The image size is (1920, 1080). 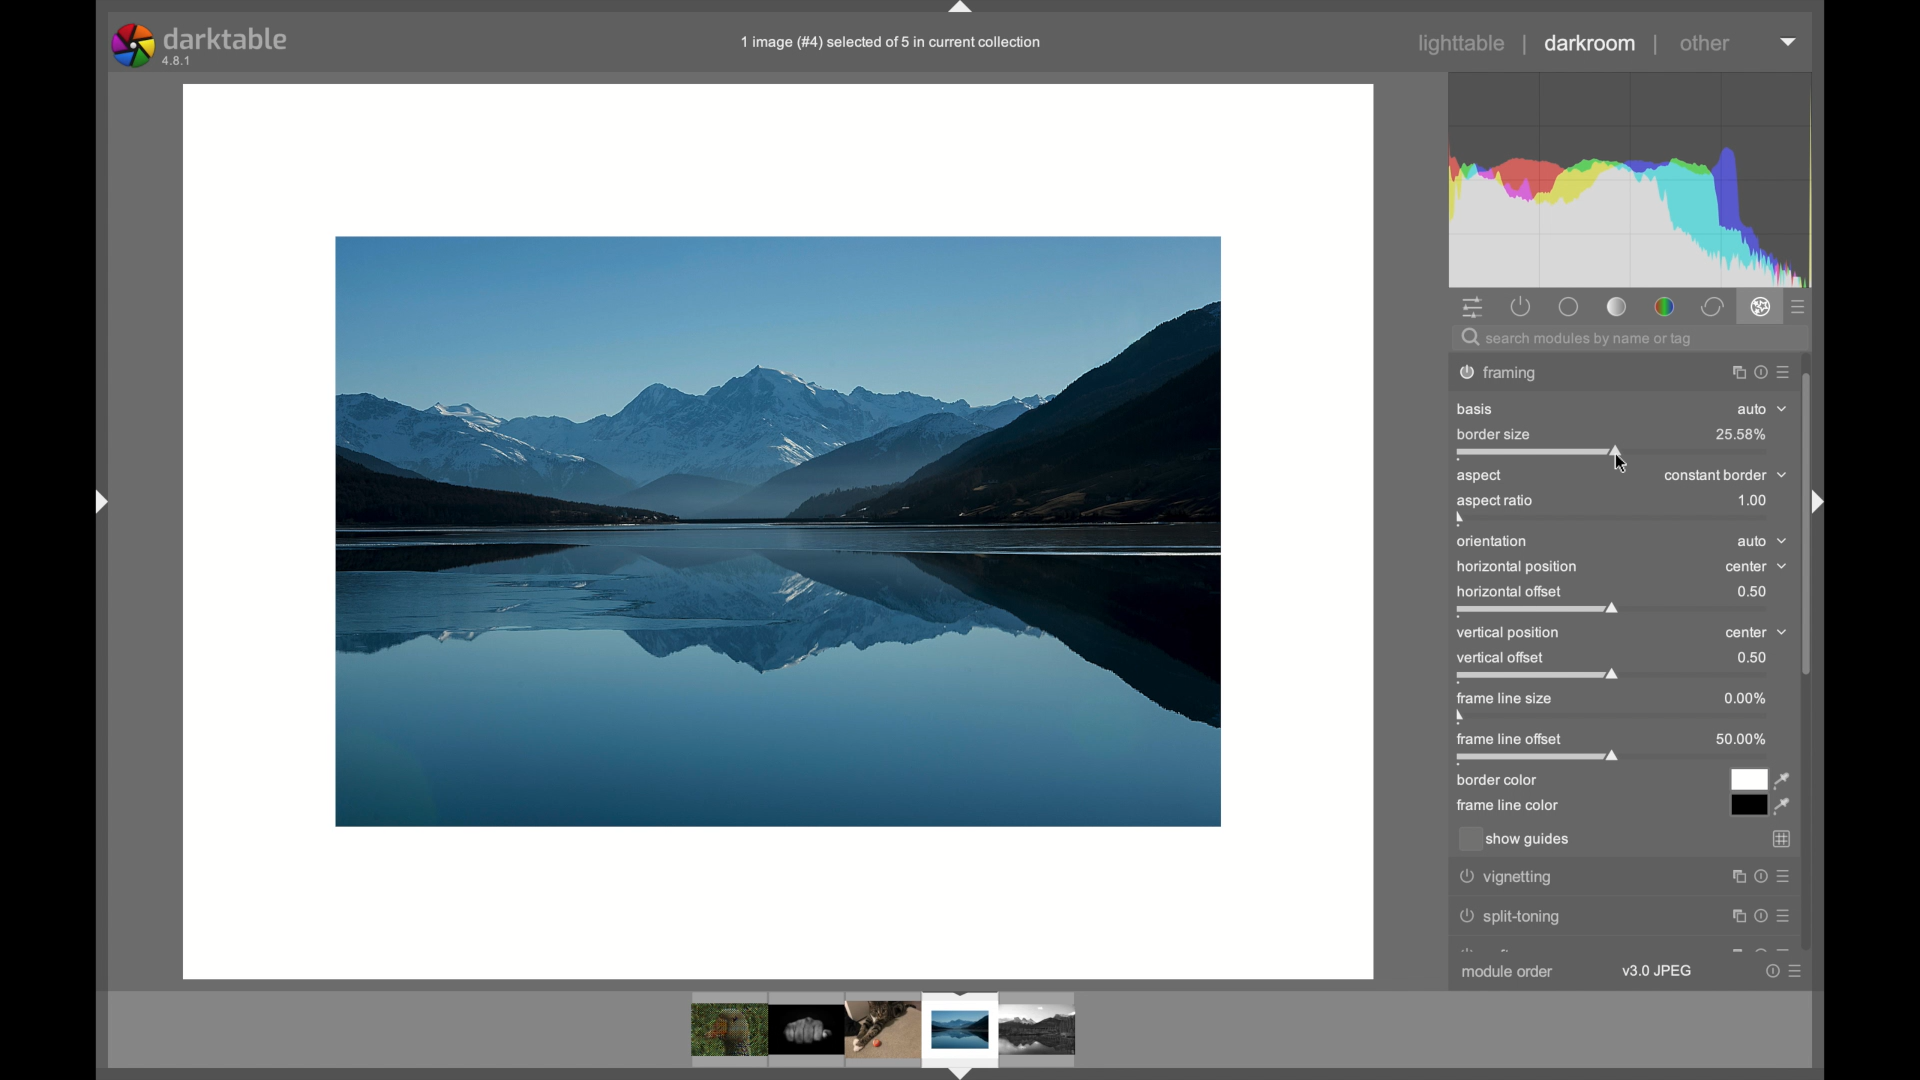 What do you see at coordinates (1618, 308) in the screenshot?
I see `base` at bounding box center [1618, 308].